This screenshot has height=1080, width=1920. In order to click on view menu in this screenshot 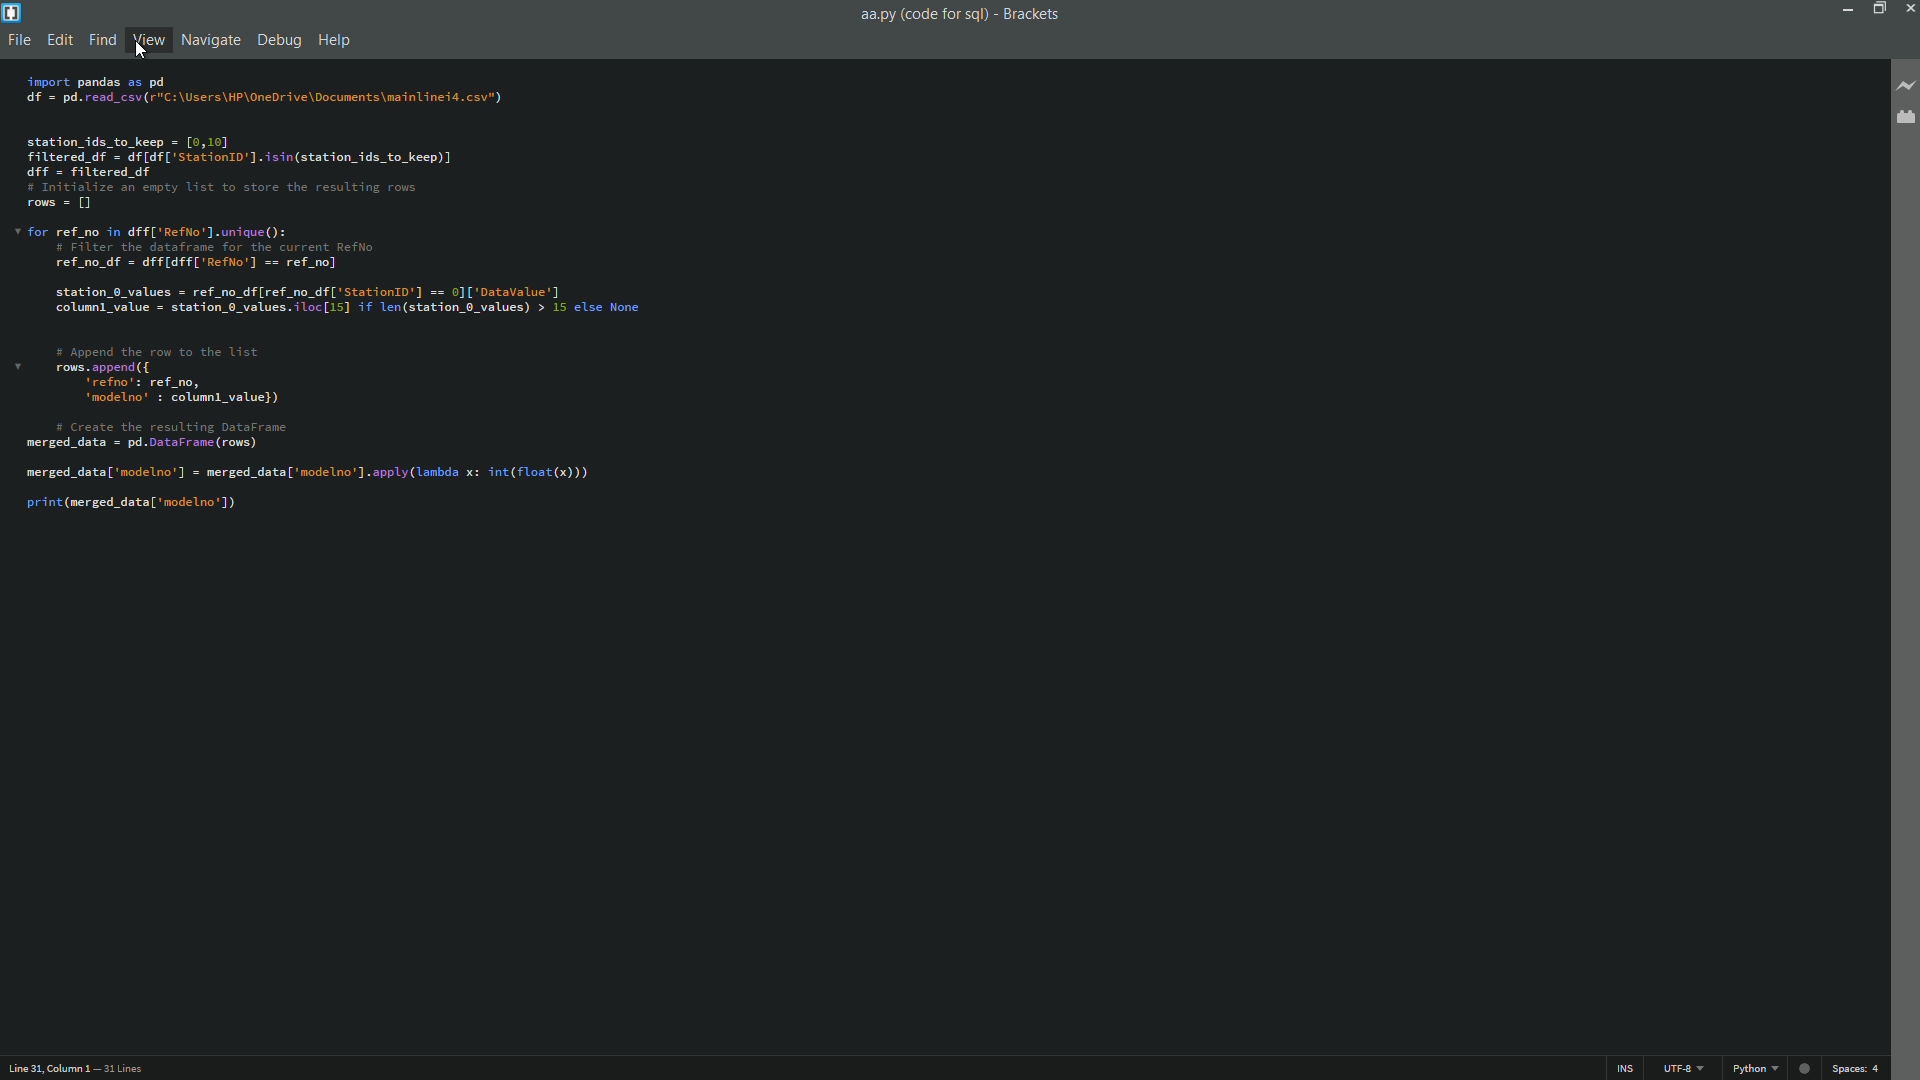, I will do `click(147, 40)`.